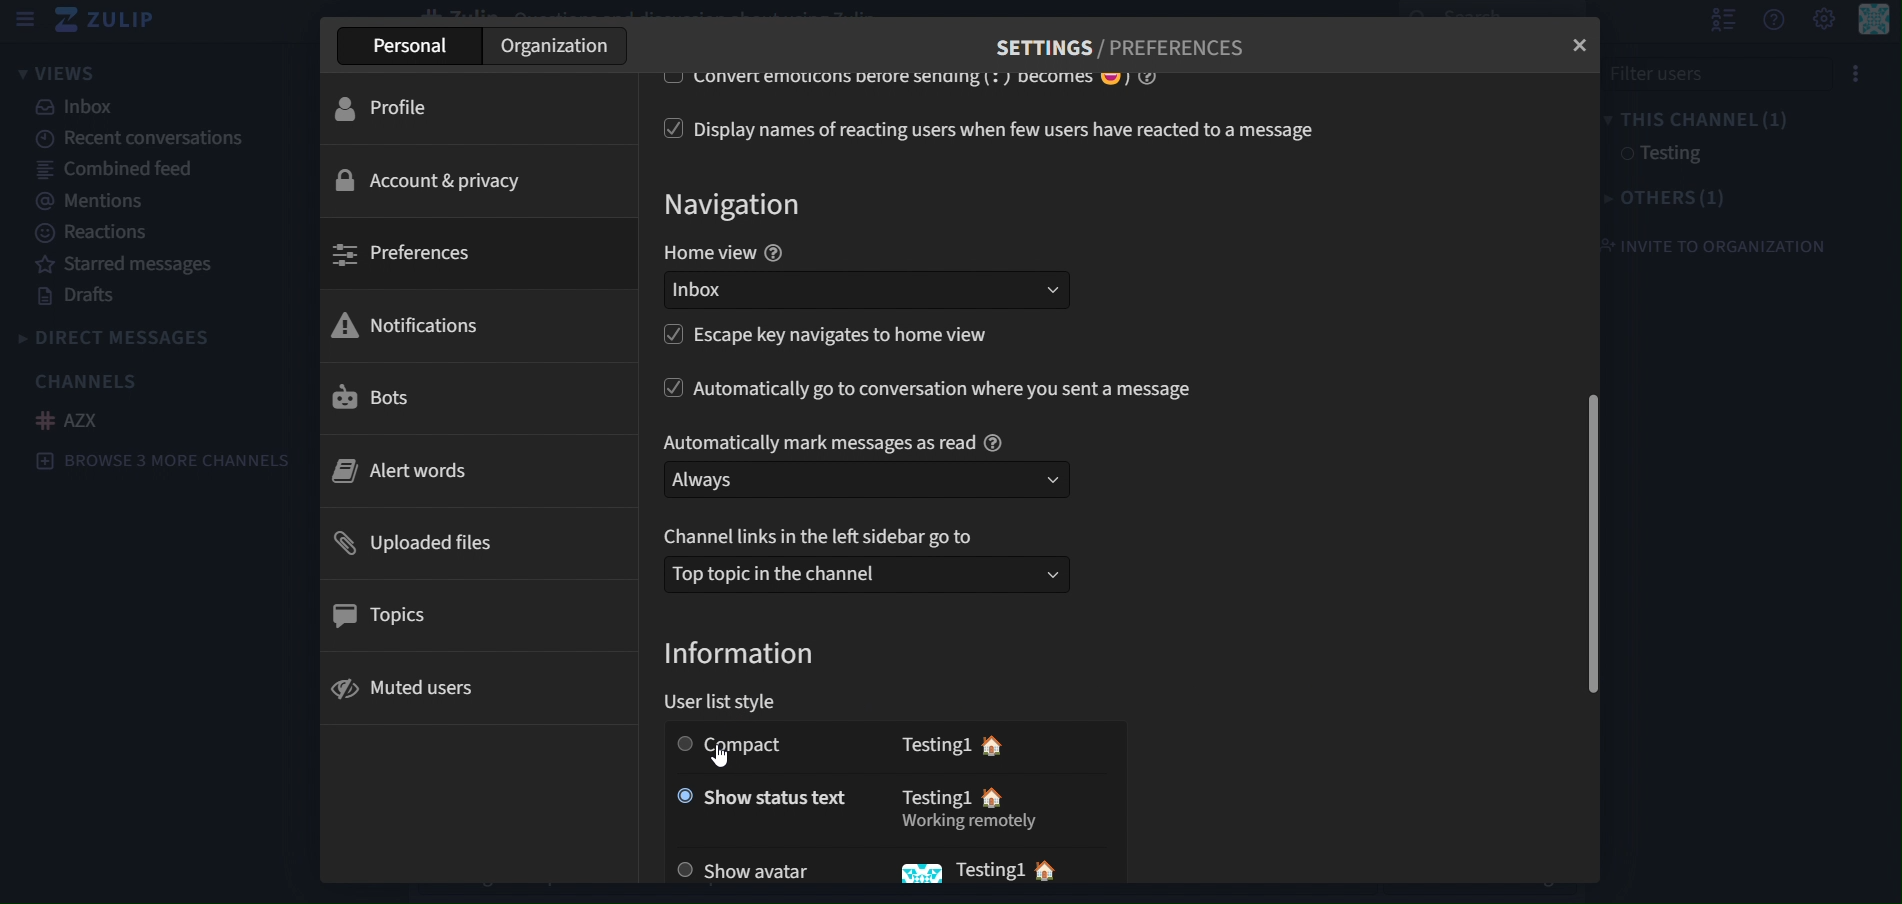 Image resolution: width=1902 pixels, height=904 pixels. Describe the element at coordinates (122, 263) in the screenshot. I see `starred messages` at that location.